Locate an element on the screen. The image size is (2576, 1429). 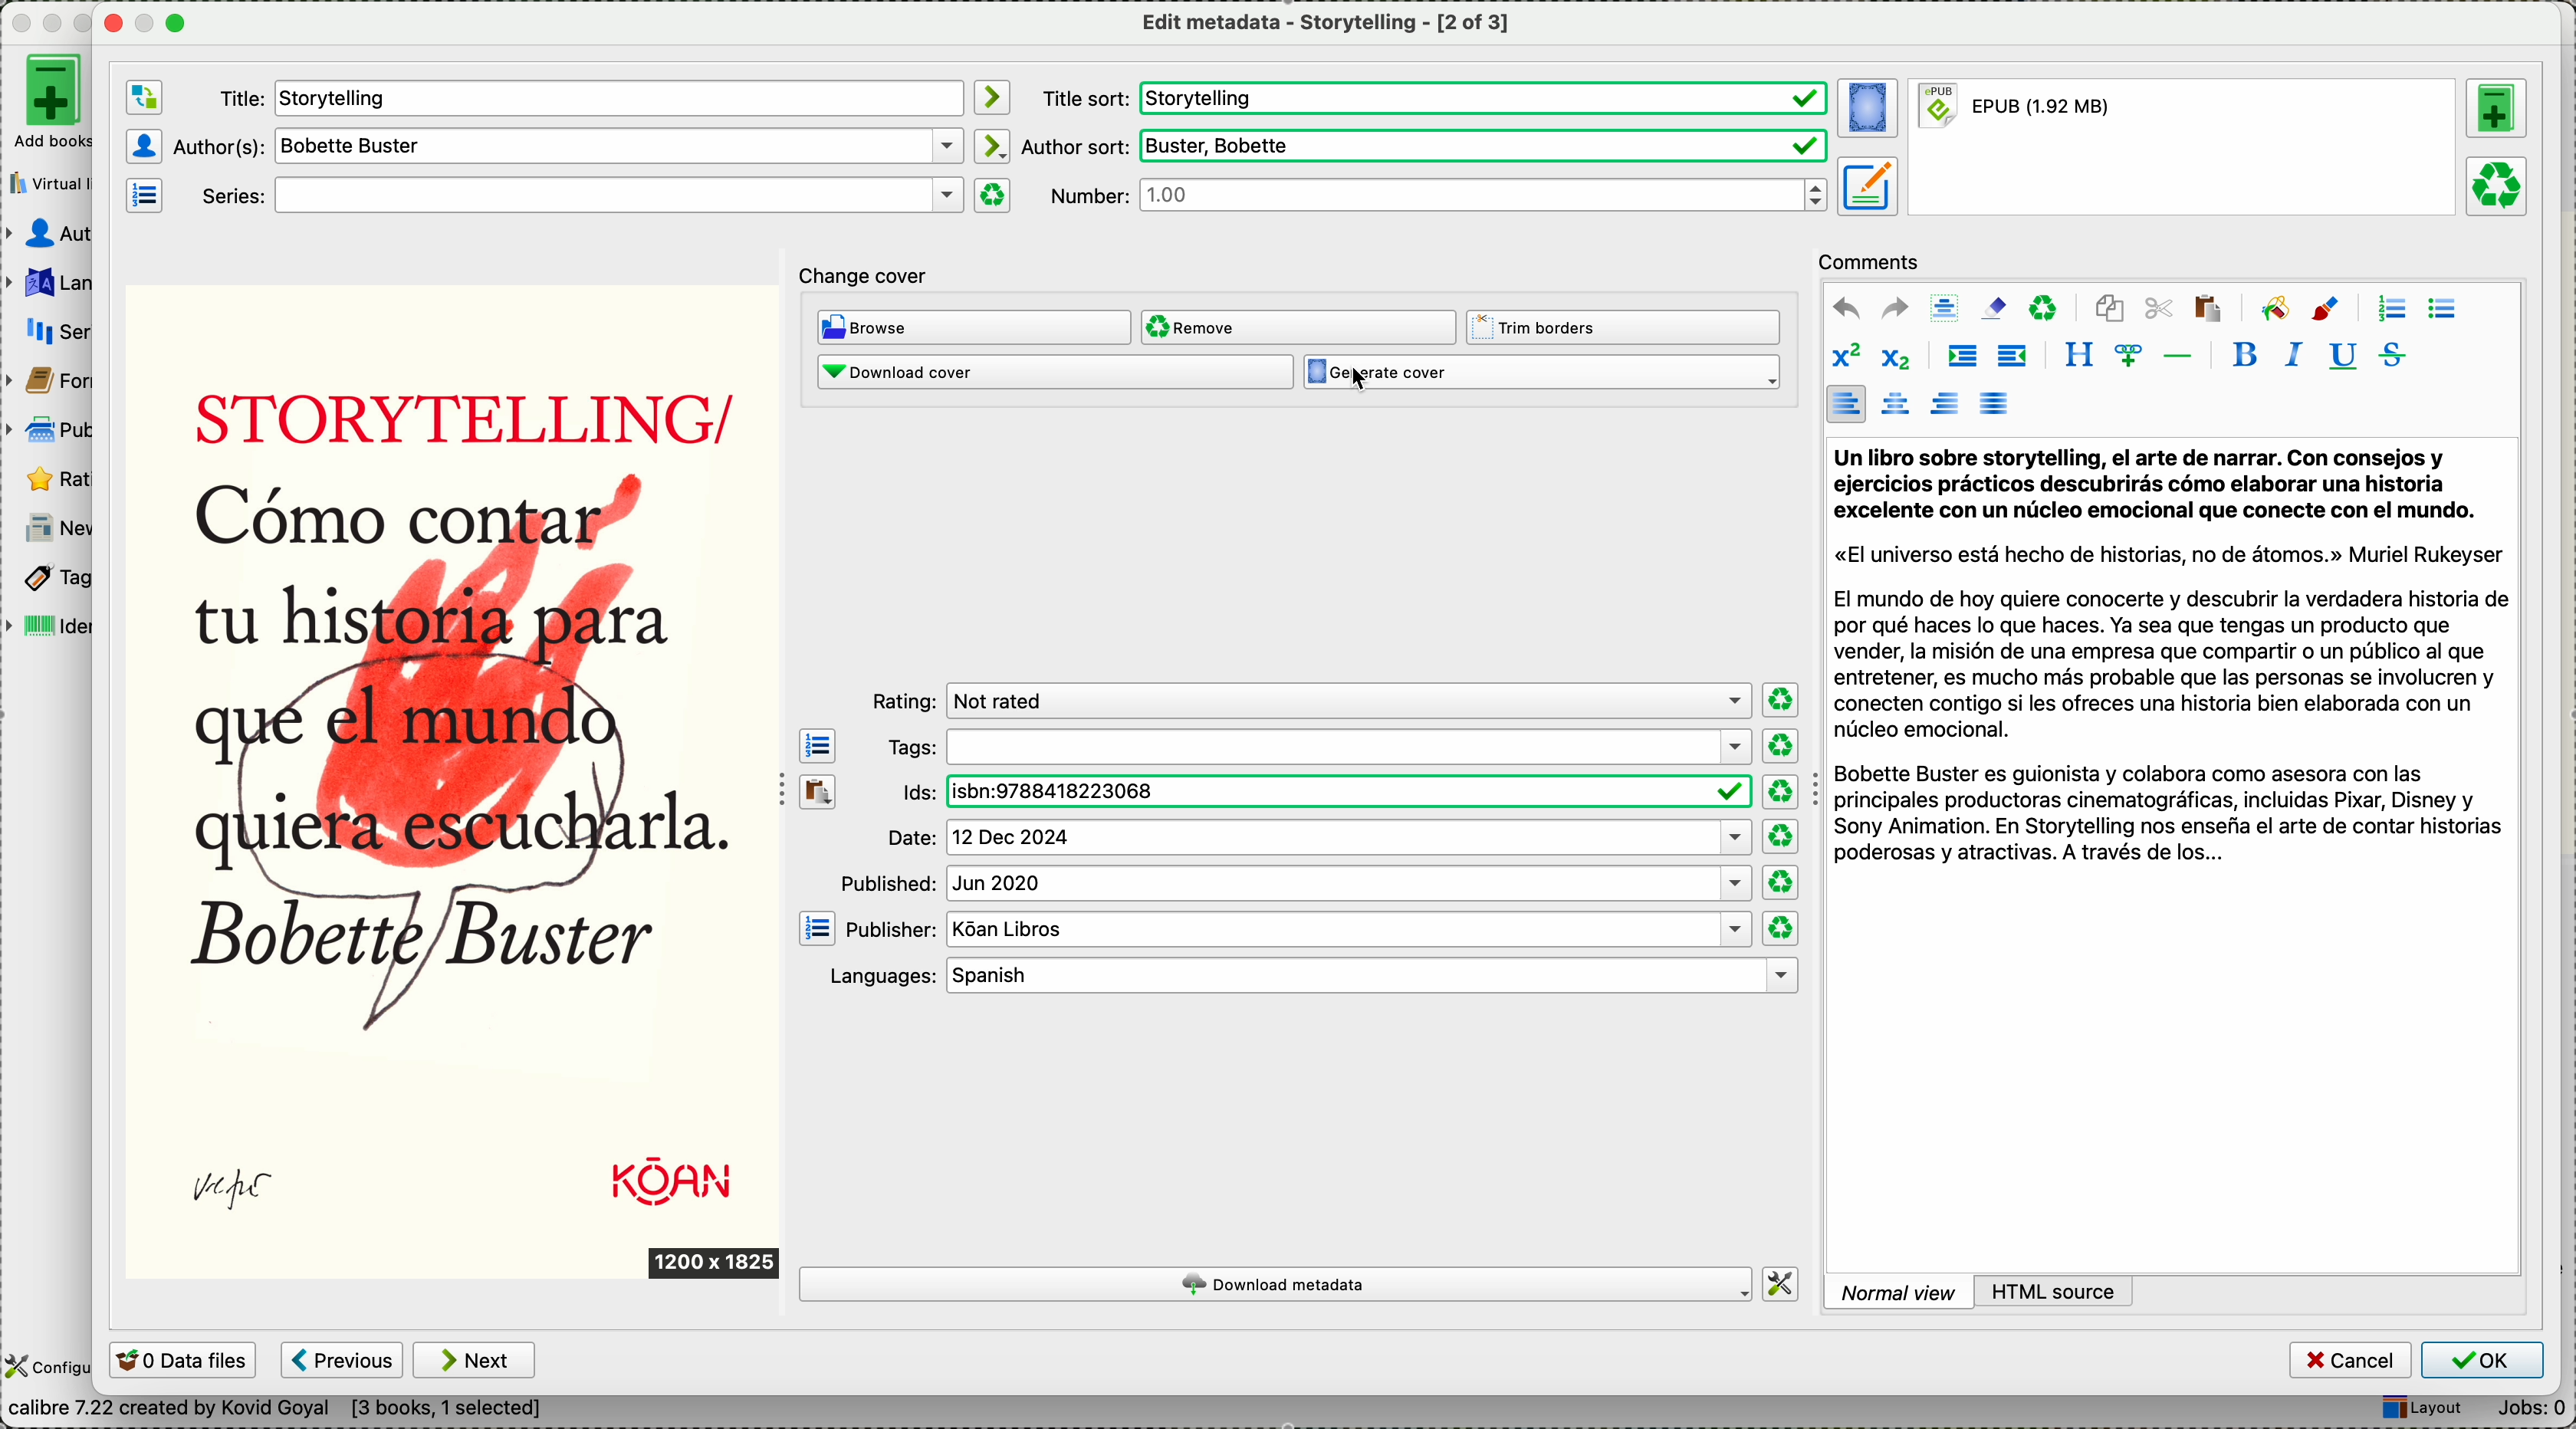
download cover is located at coordinates (1053, 375).